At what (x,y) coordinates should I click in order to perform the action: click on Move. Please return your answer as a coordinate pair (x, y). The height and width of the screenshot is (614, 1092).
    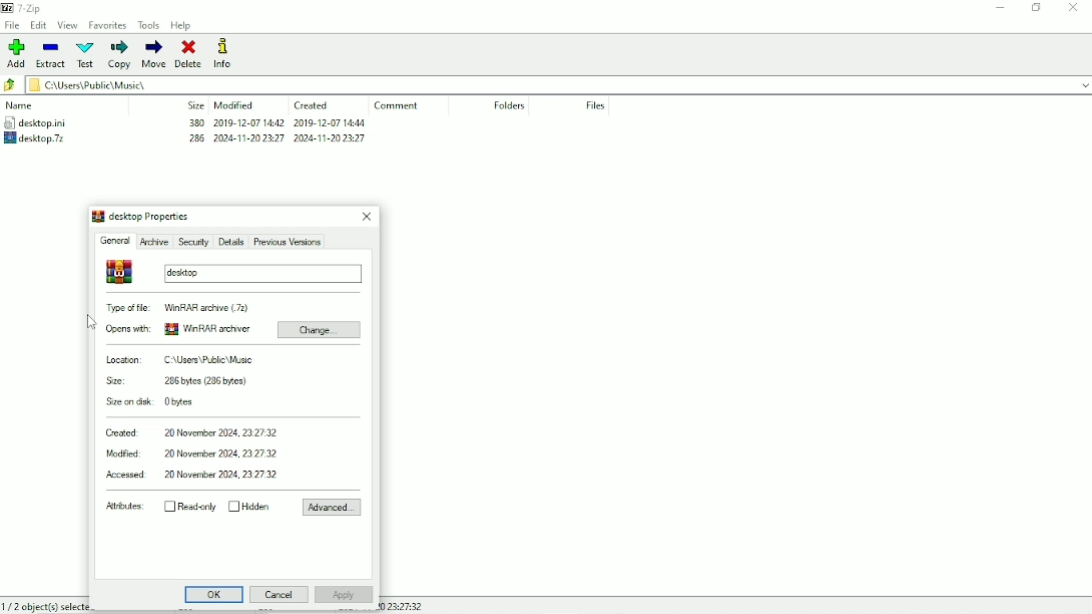
    Looking at the image, I should click on (153, 54).